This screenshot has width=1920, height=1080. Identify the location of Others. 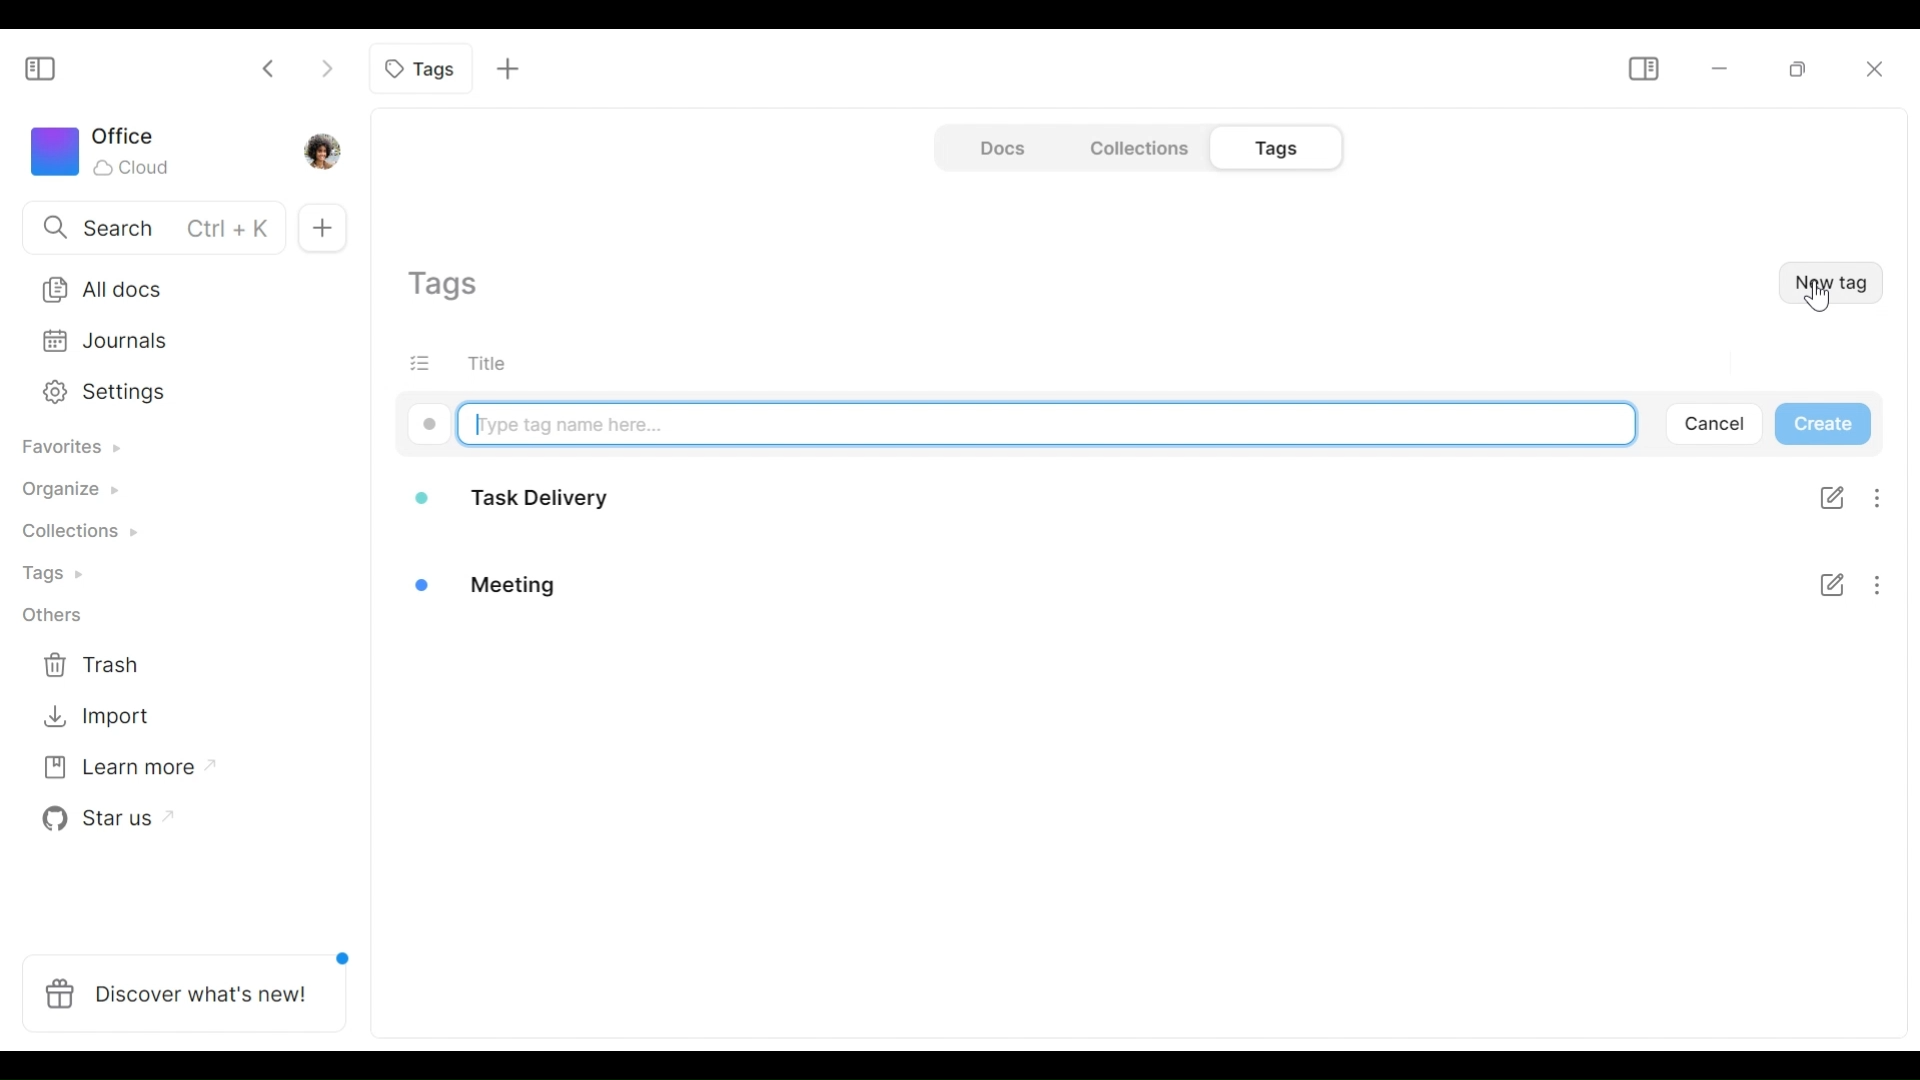
(59, 613).